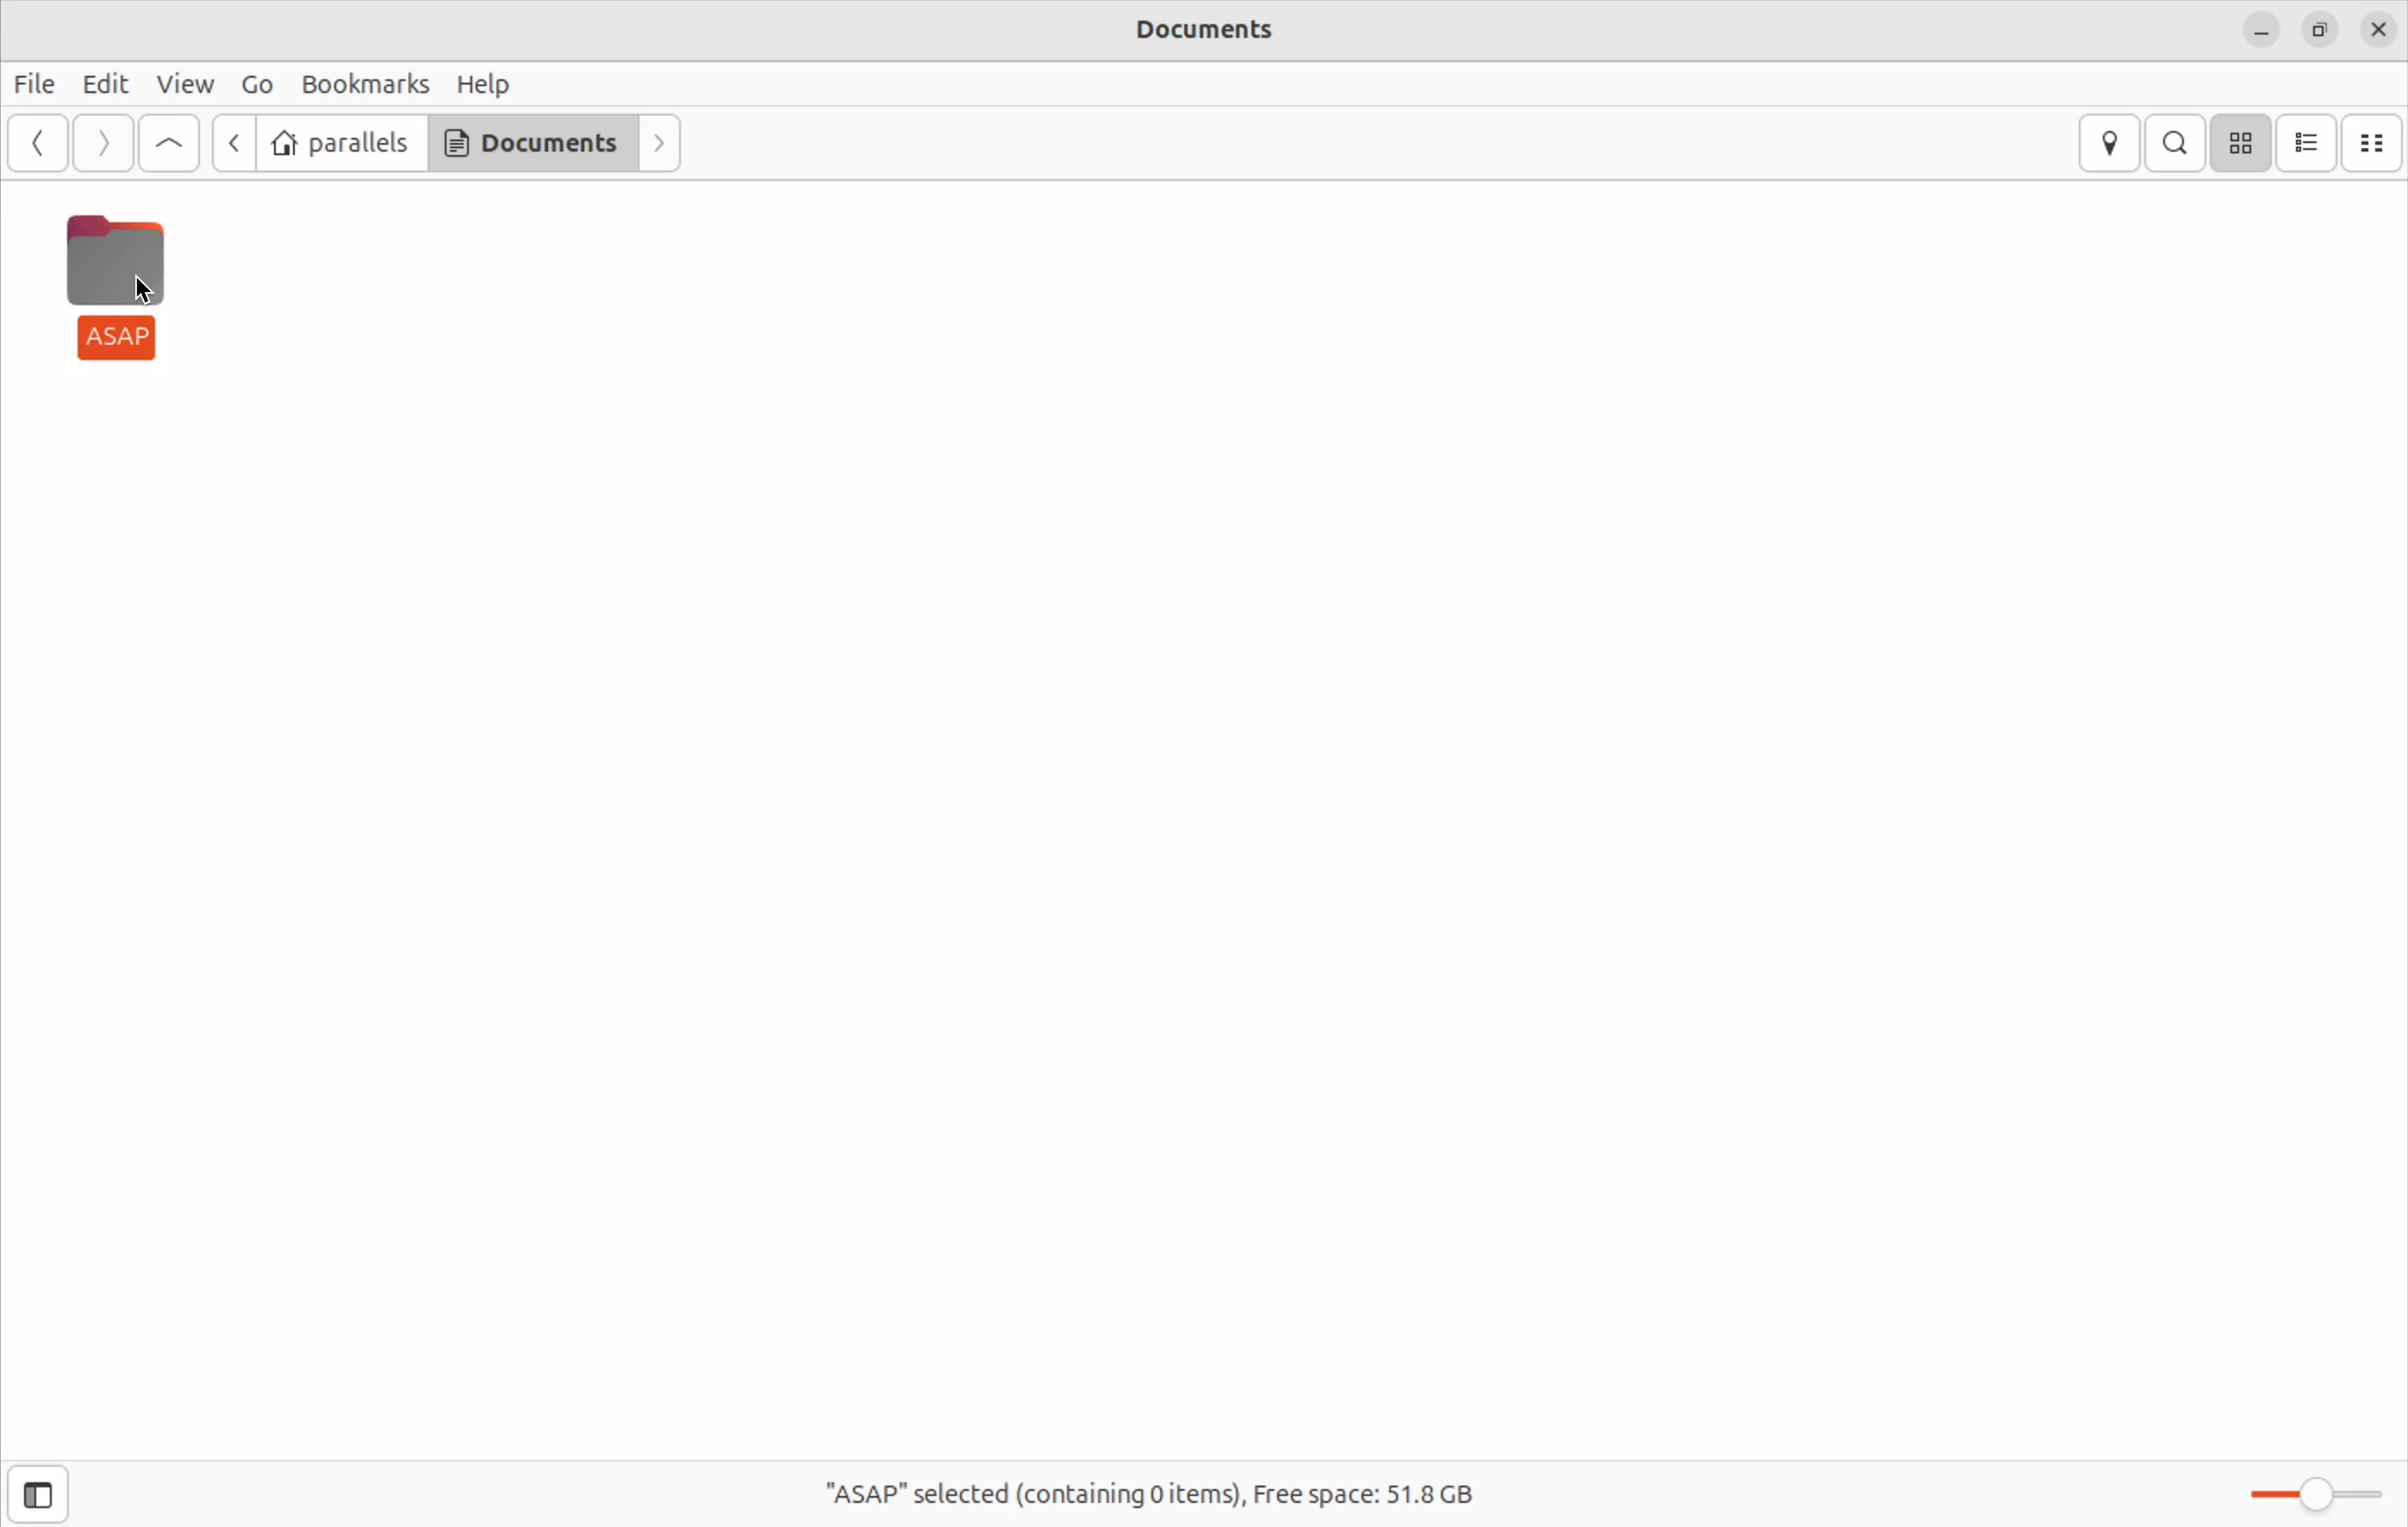 This screenshot has height=1527, width=2408. What do you see at coordinates (165, 143) in the screenshot?
I see `go up` at bounding box center [165, 143].